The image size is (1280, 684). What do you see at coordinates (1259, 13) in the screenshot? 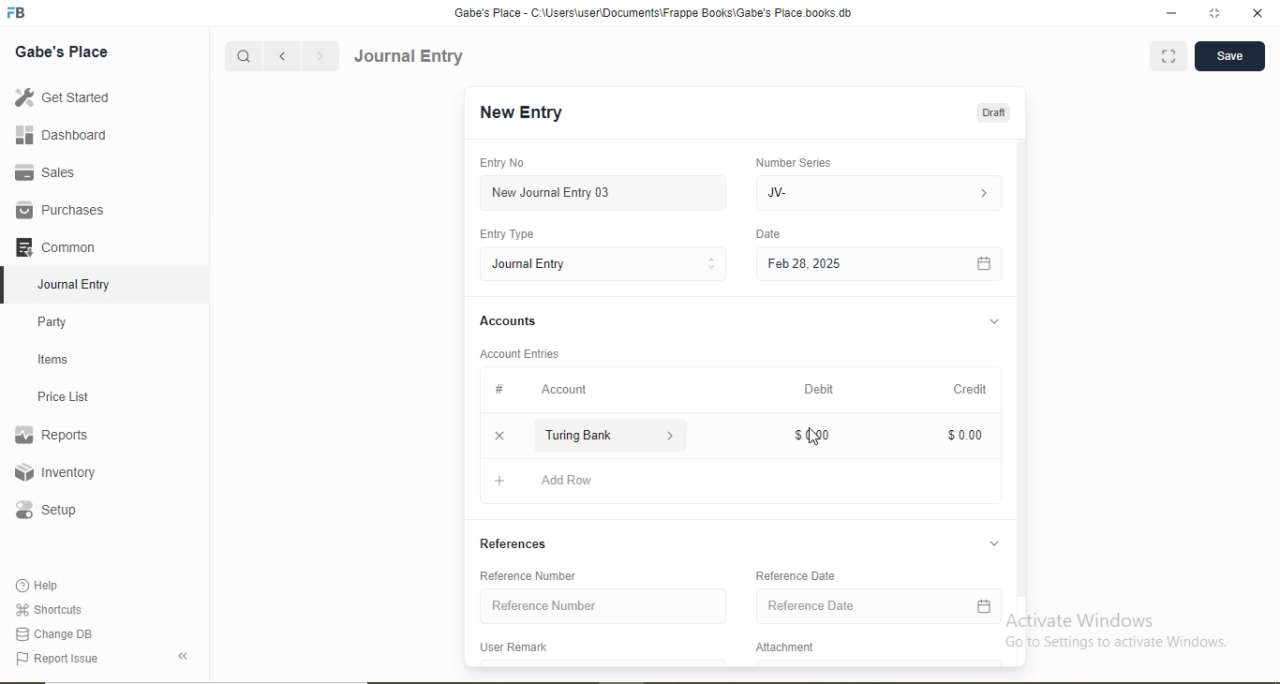
I see `close` at bounding box center [1259, 13].